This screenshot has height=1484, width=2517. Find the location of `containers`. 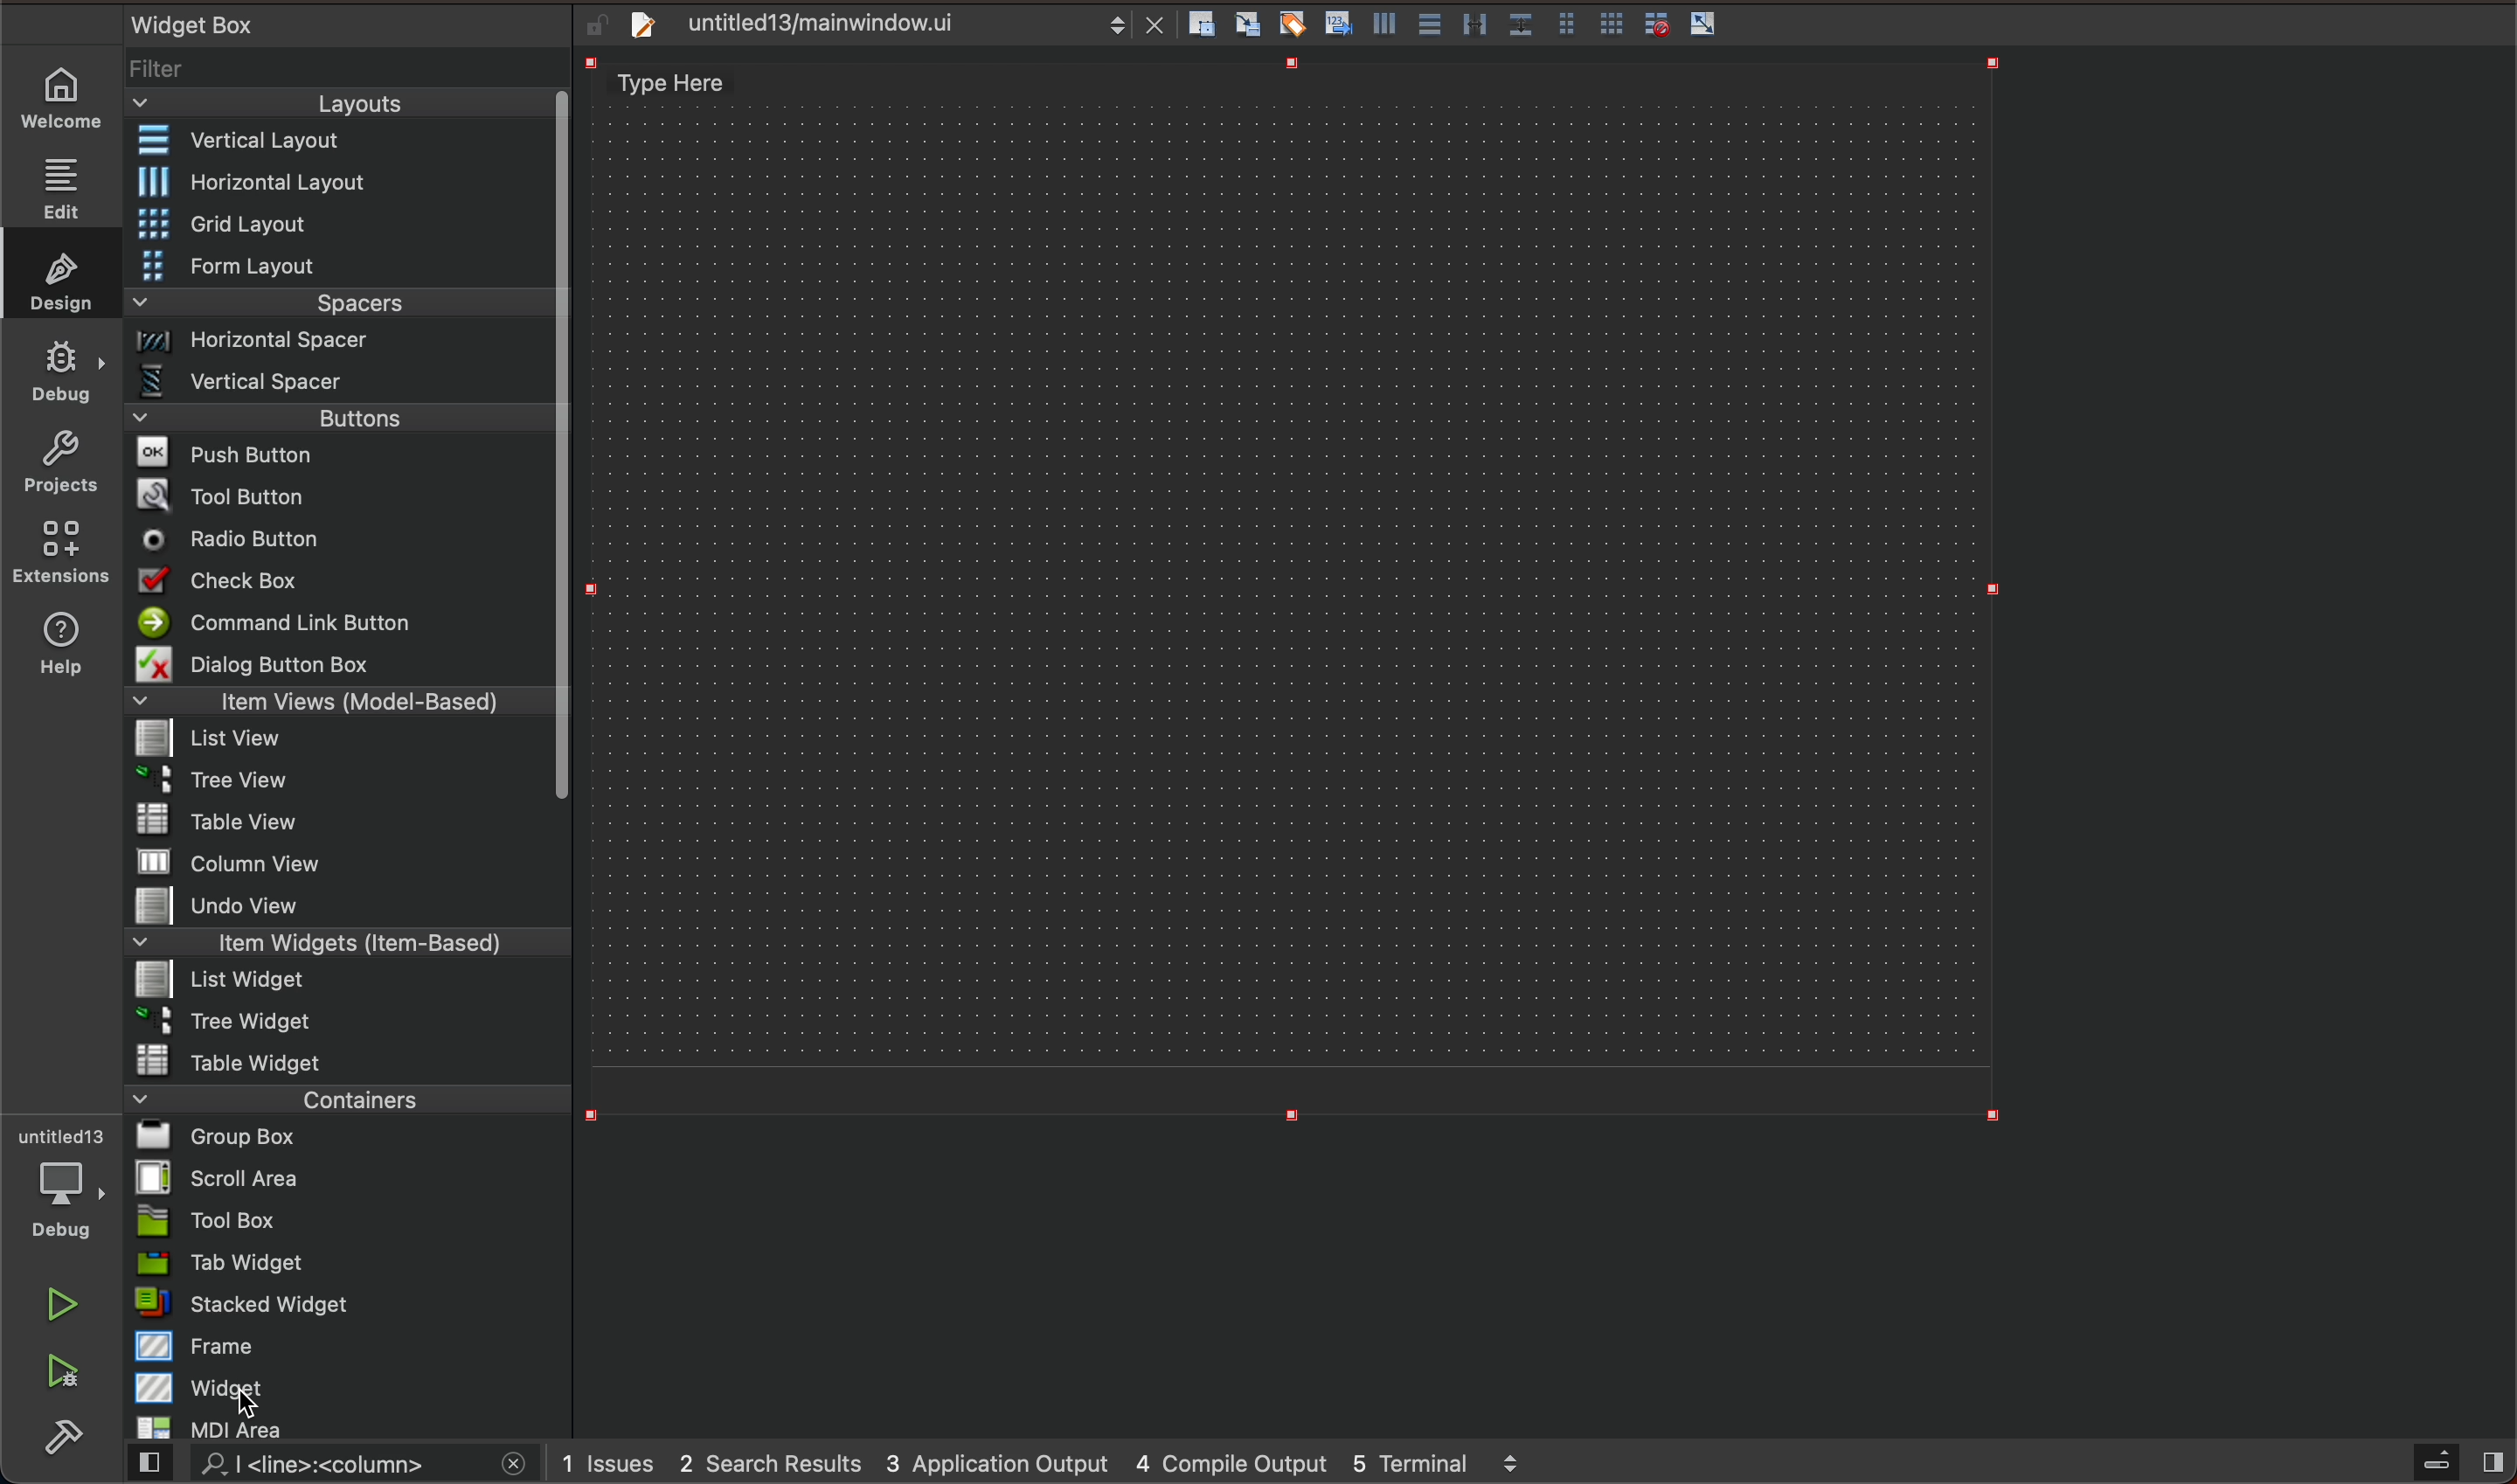

containers is located at coordinates (347, 1097).